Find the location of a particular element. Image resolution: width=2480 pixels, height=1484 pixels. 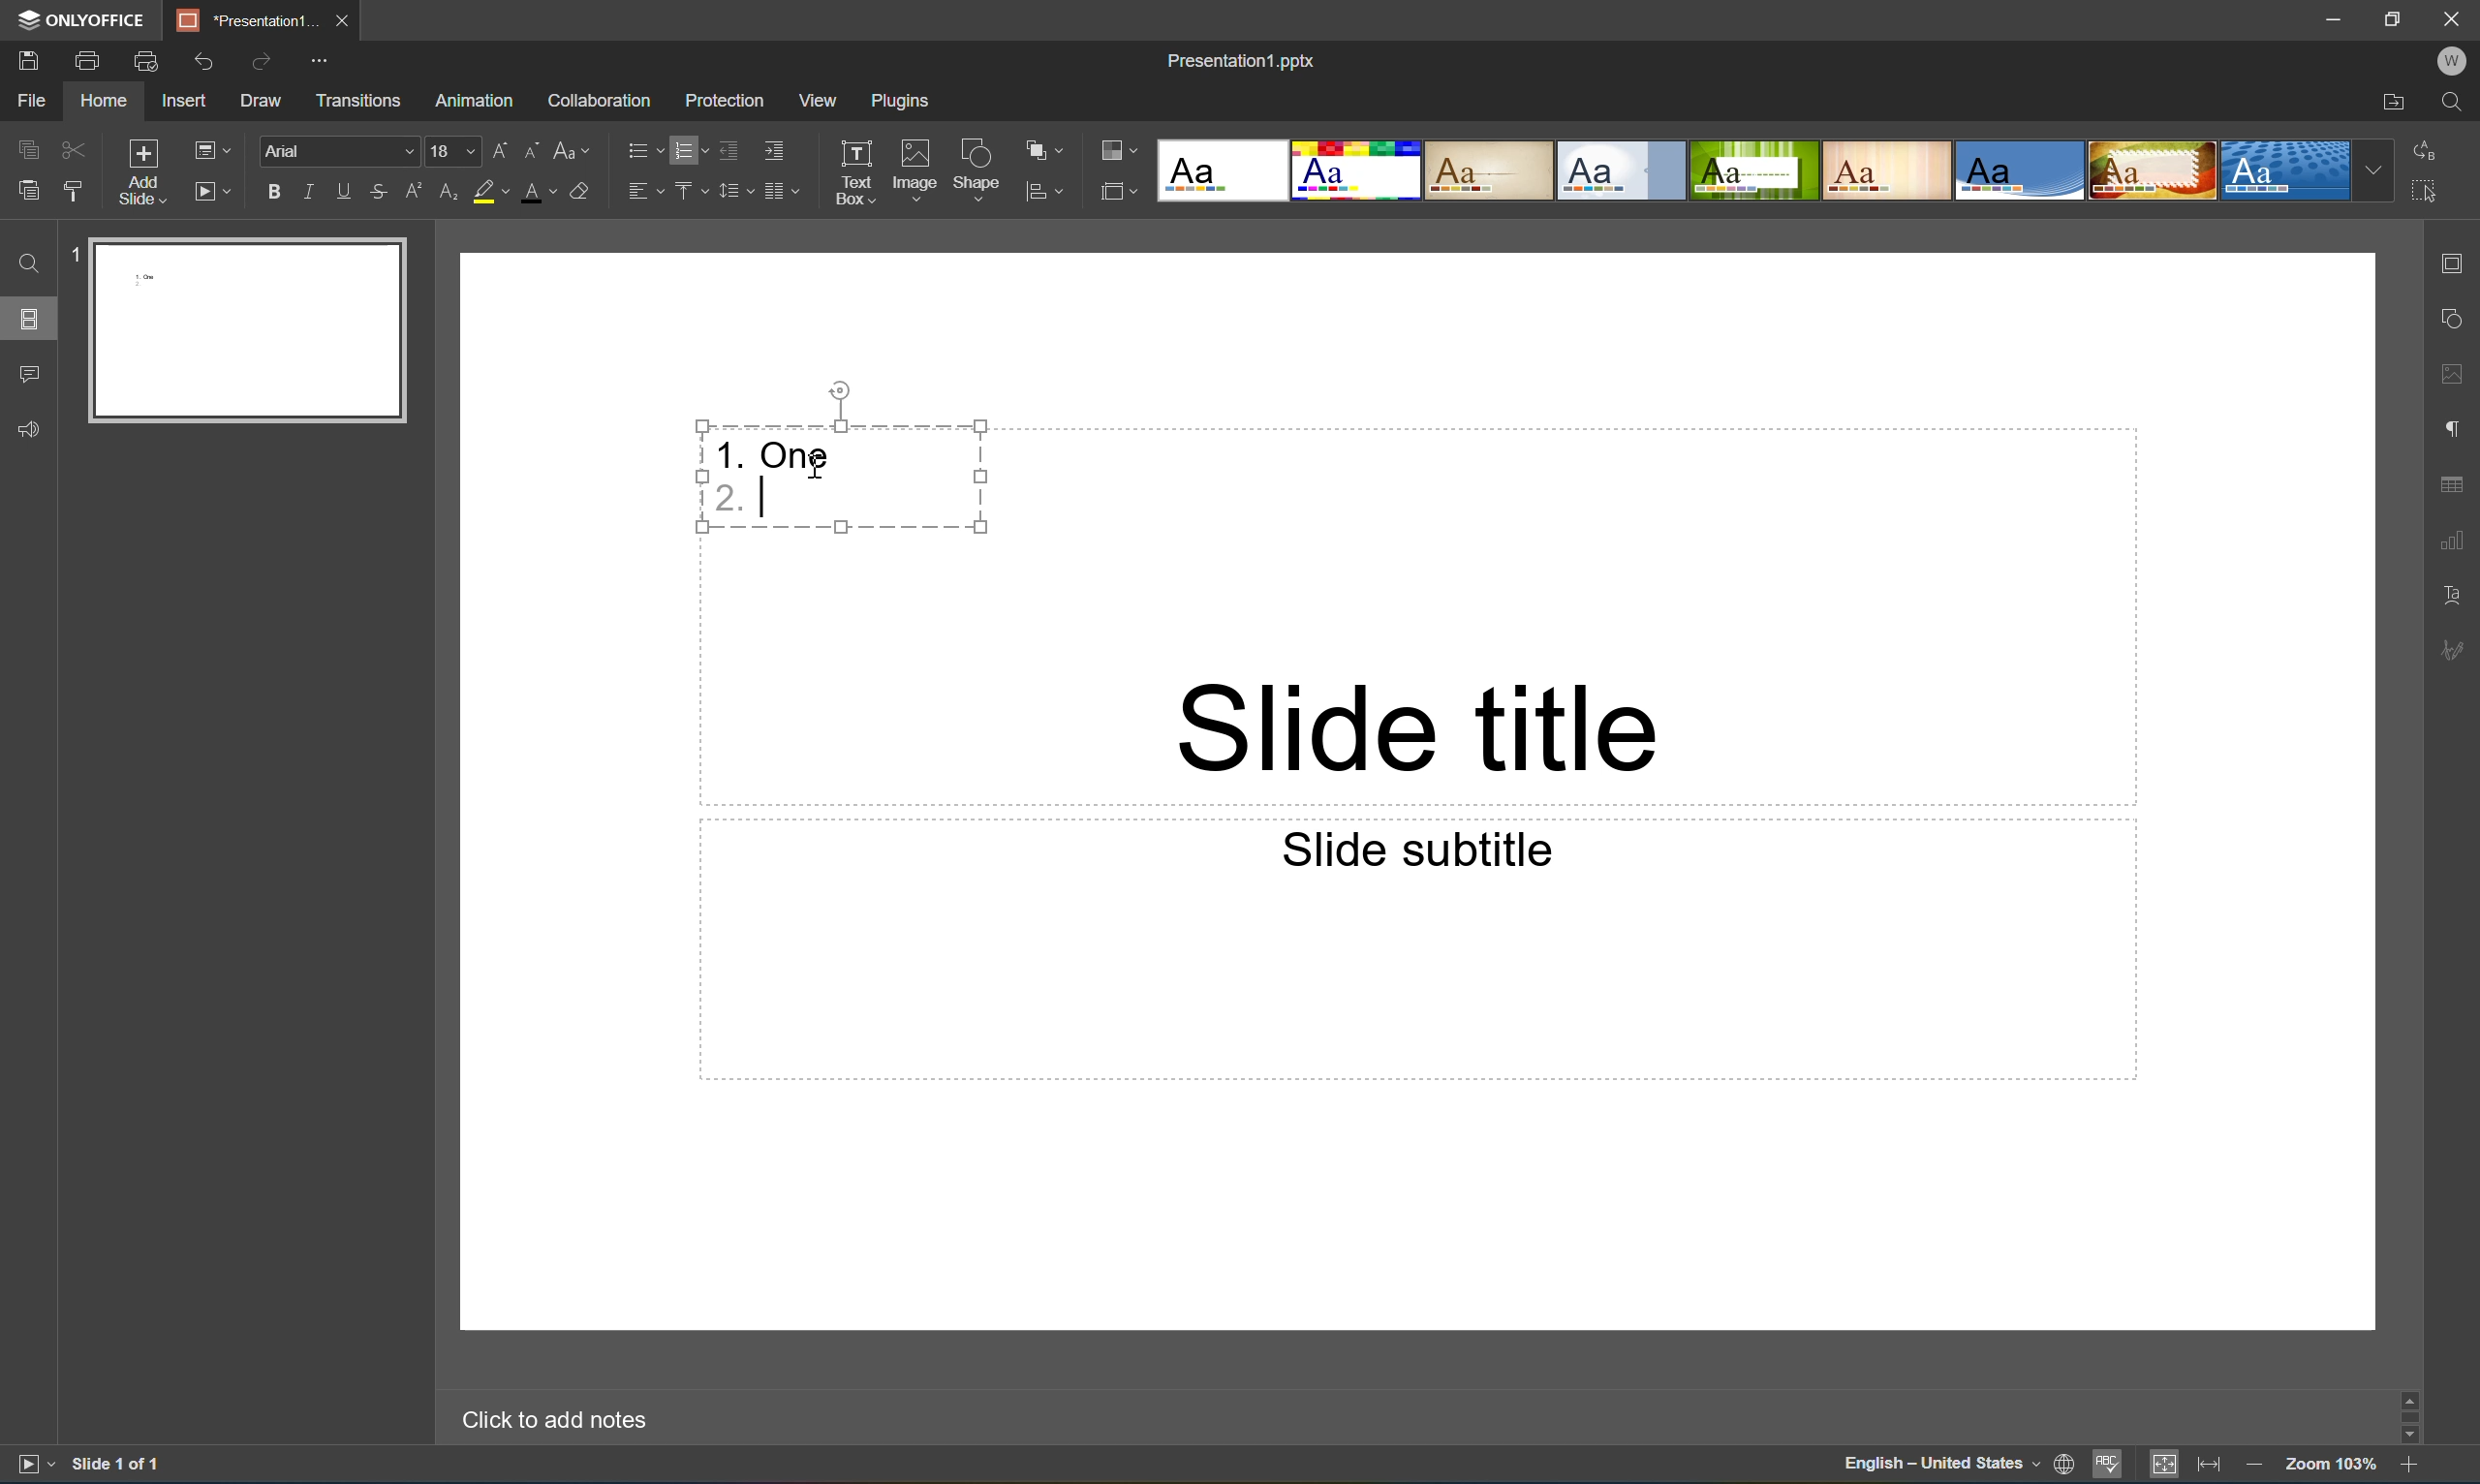

Presentation1.pptx is located at coordinates (1240, 63).